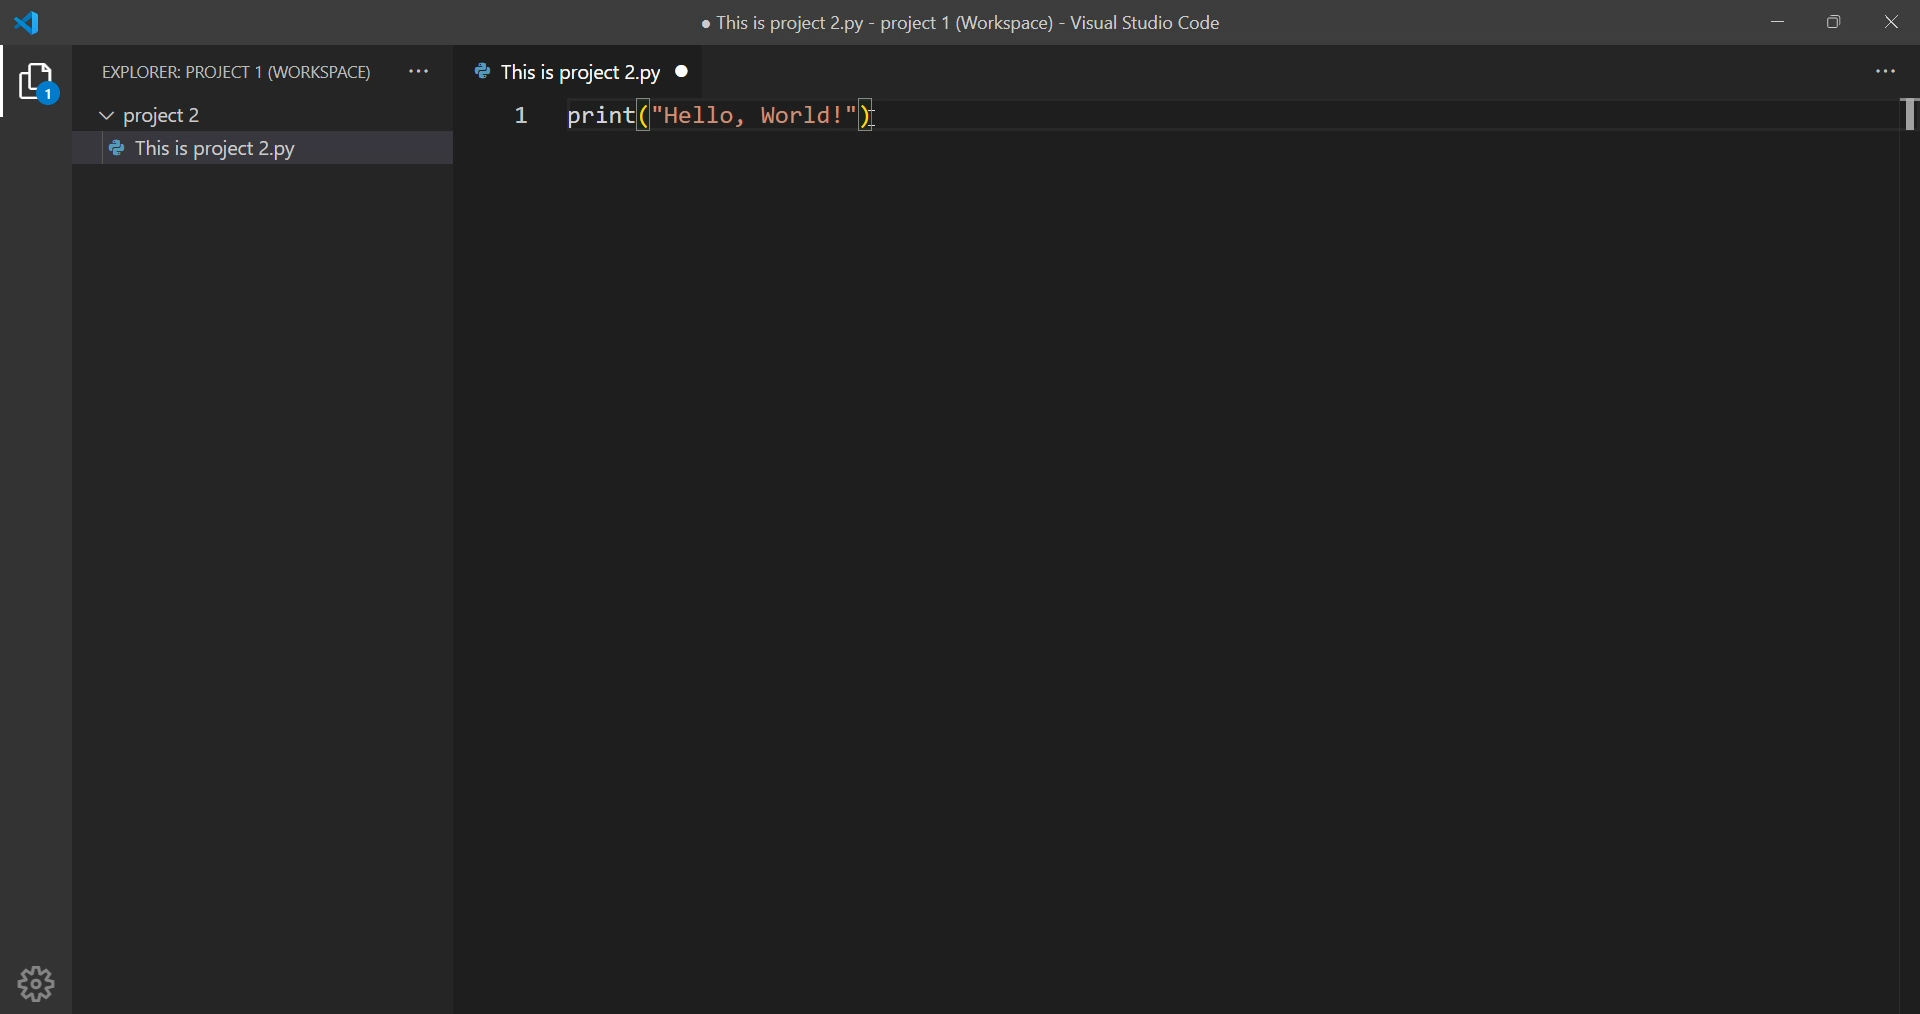 The image size is (1920, 1014). I want to click on close file, so click(688, 71).